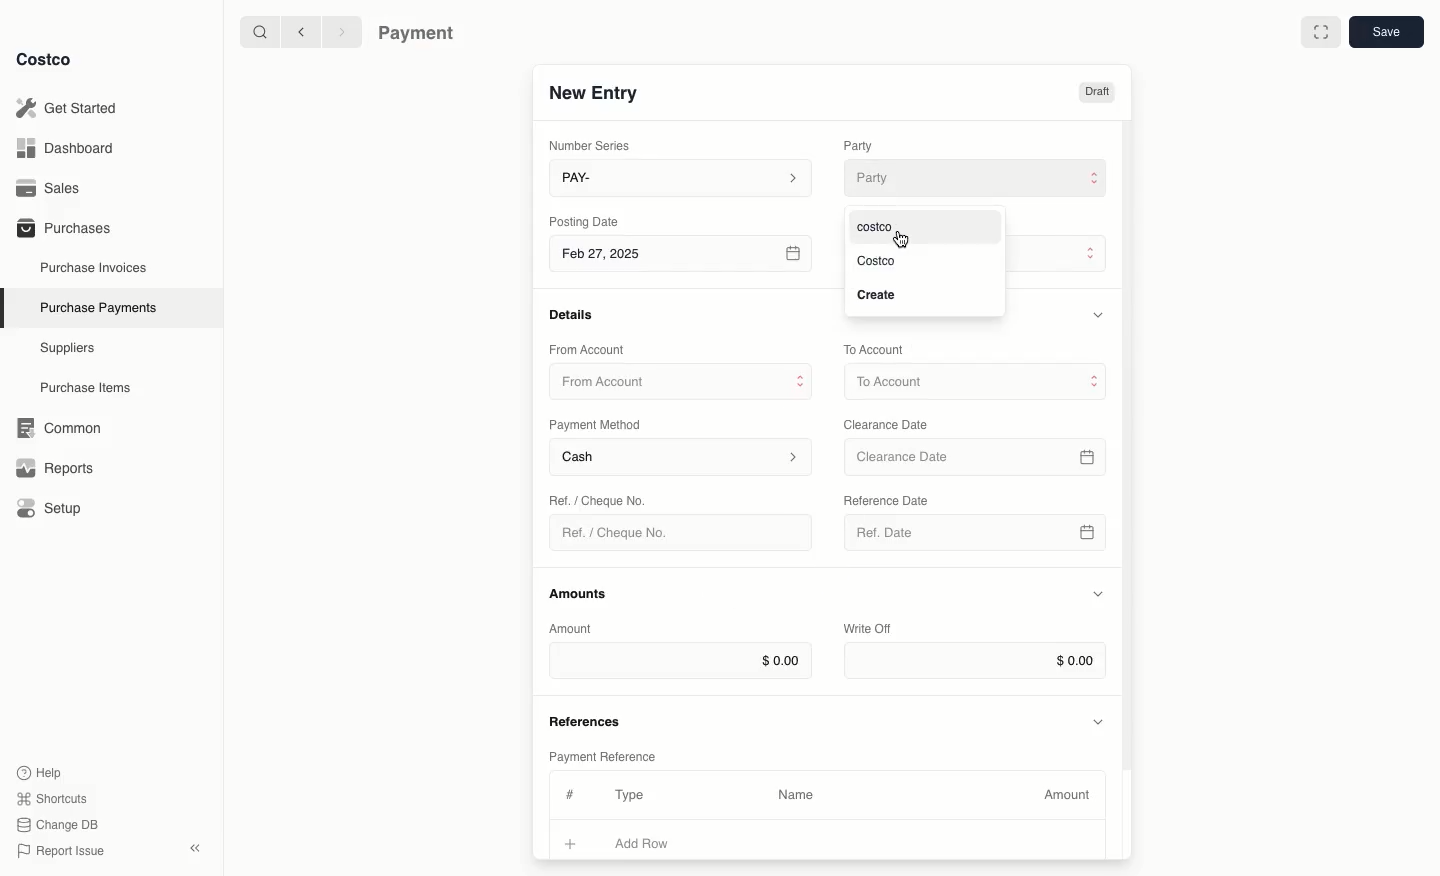  I want to click on Amount, so click(574, 628).